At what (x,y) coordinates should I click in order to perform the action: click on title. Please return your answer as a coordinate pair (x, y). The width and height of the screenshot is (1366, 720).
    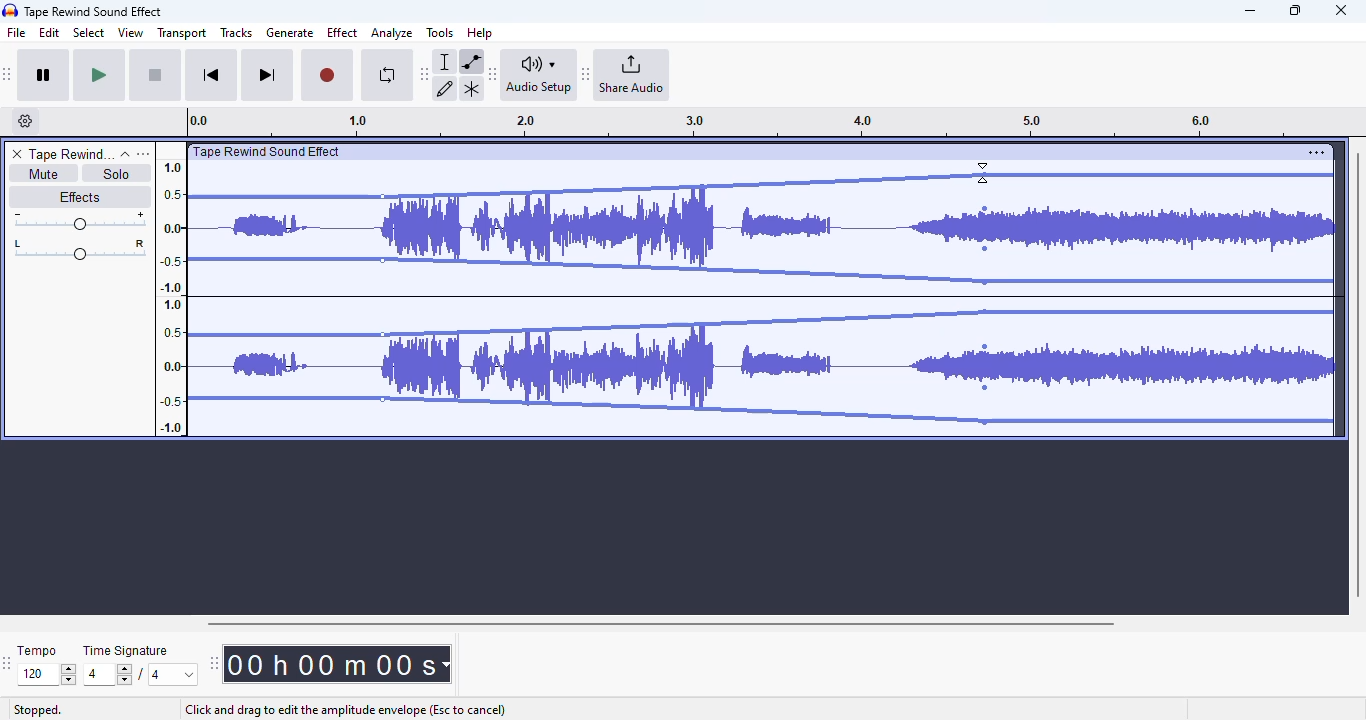
    Looking at the image, I should click on (94, 11).